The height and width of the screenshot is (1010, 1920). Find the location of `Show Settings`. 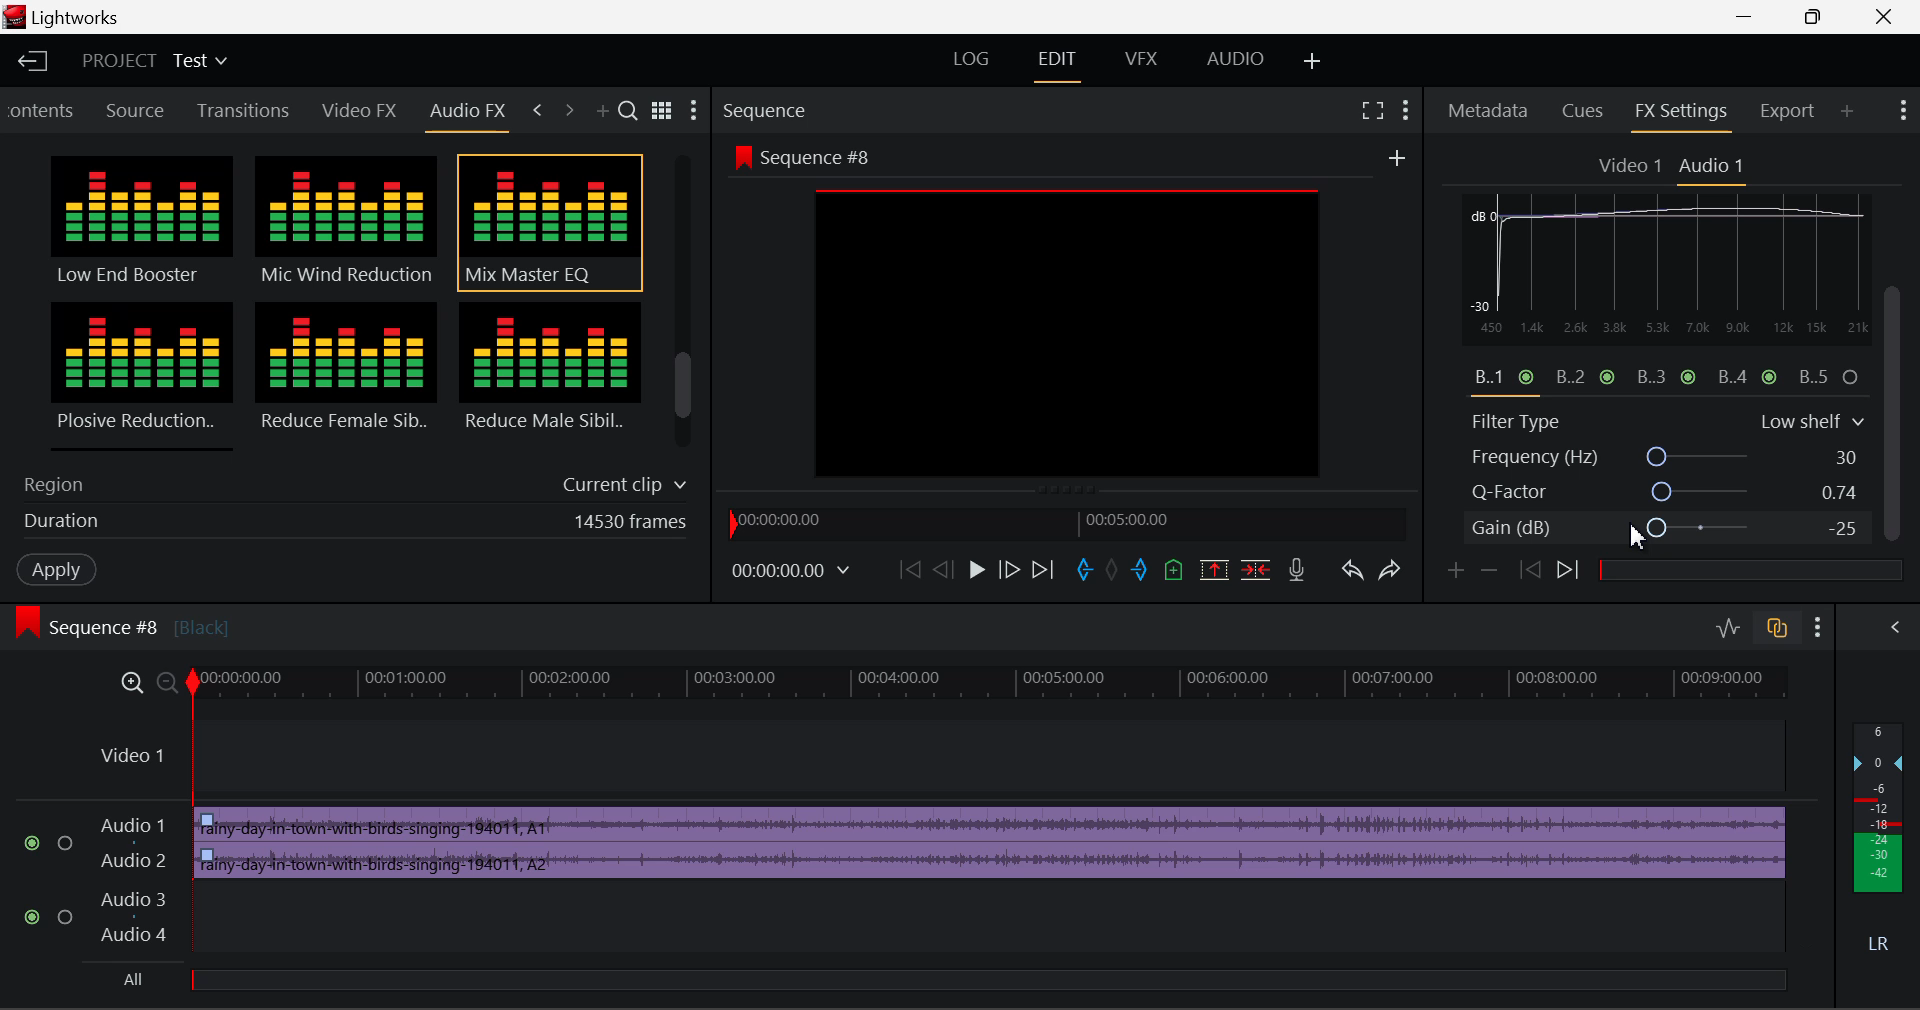

Show Settings is located at coordinates (1406, 110).